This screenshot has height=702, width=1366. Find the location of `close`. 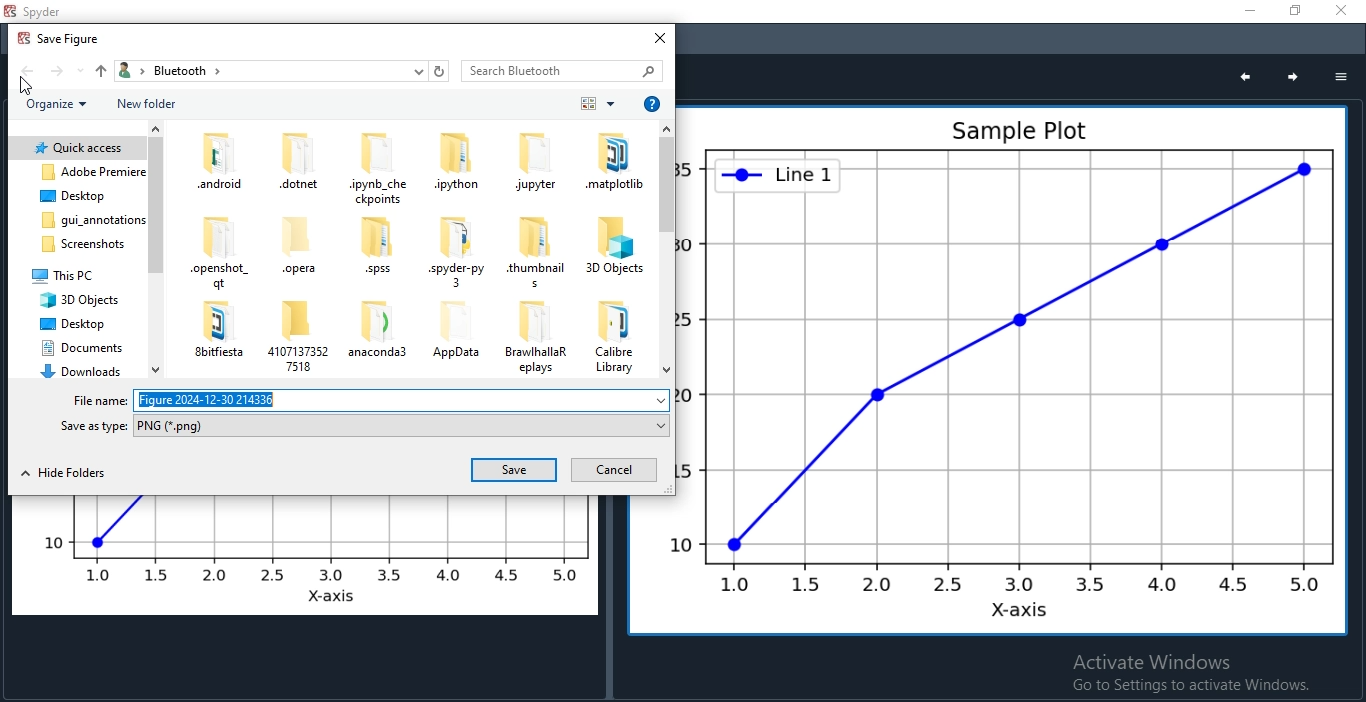

close is located at coordinates (659, 39).